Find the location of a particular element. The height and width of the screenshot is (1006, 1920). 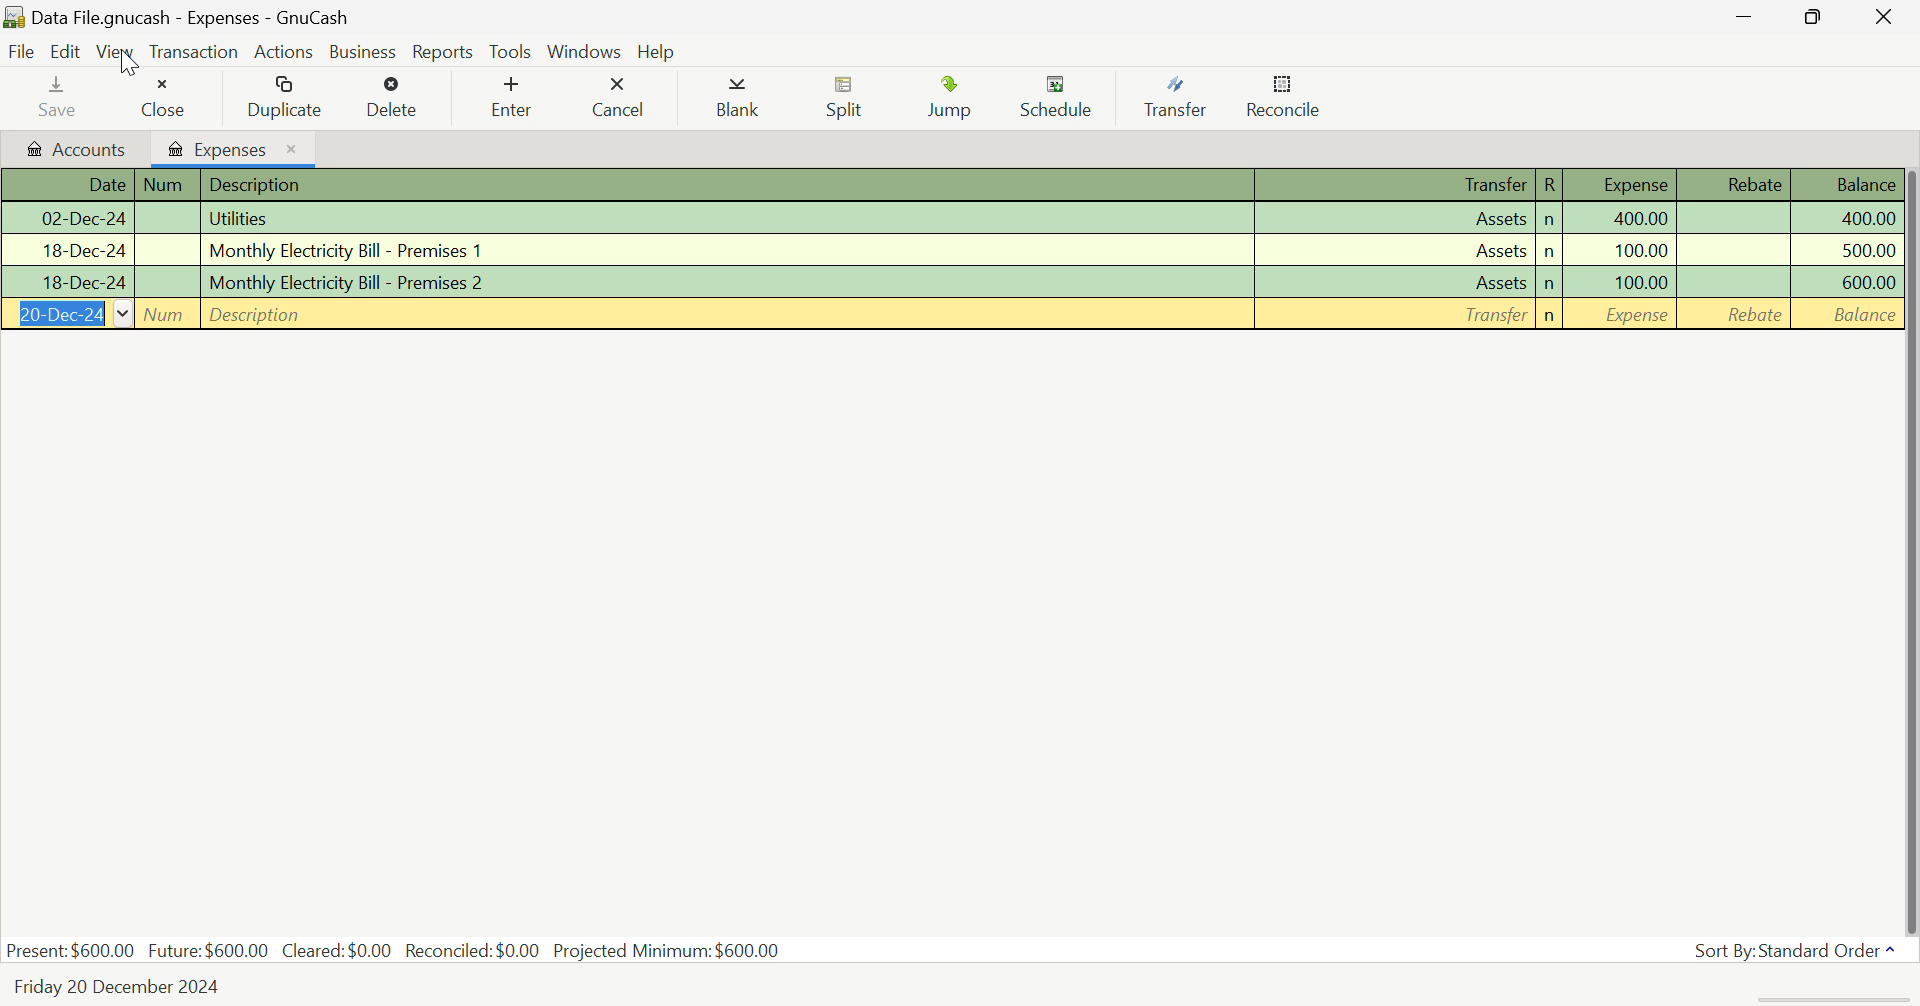

Present is located at coordinates (71, 951).